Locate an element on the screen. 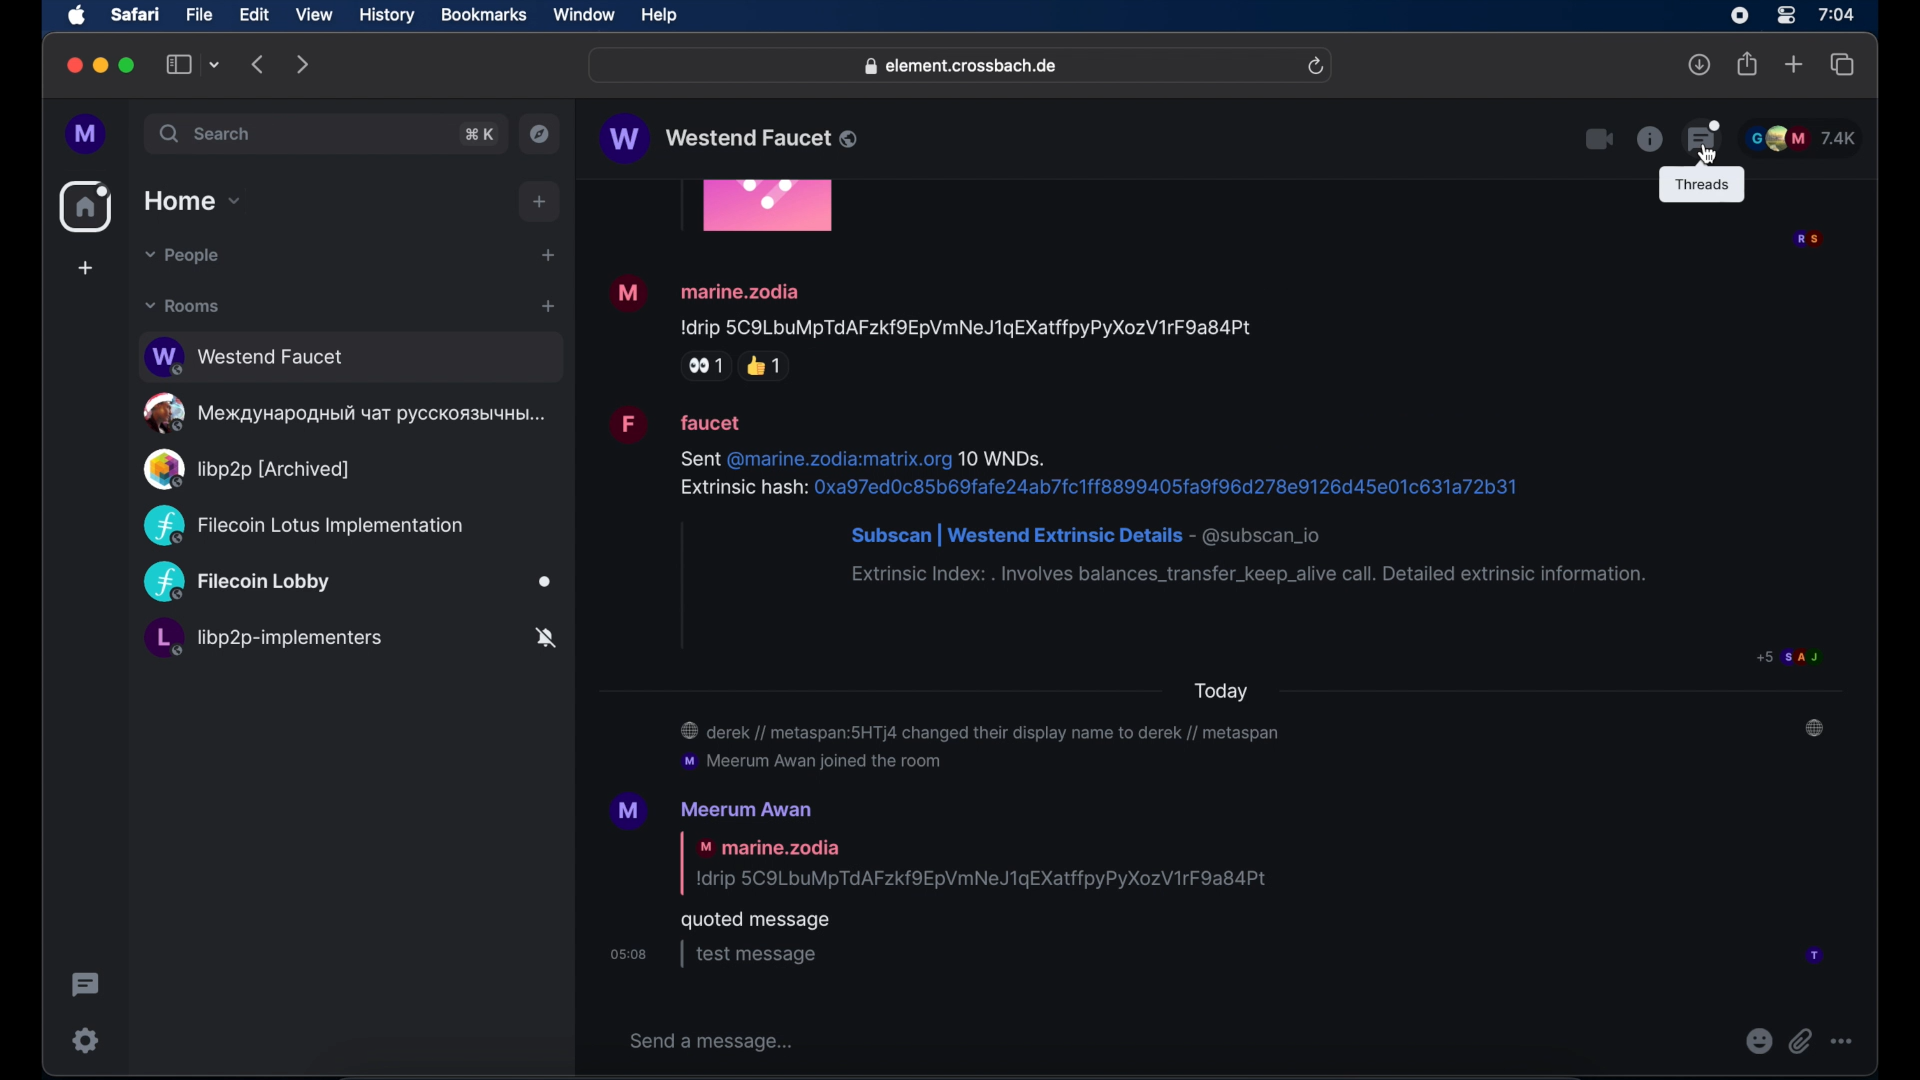 This screenshot has width=1920, height=1080. L, libp2p-implementers is located at coordinates (280, 644).